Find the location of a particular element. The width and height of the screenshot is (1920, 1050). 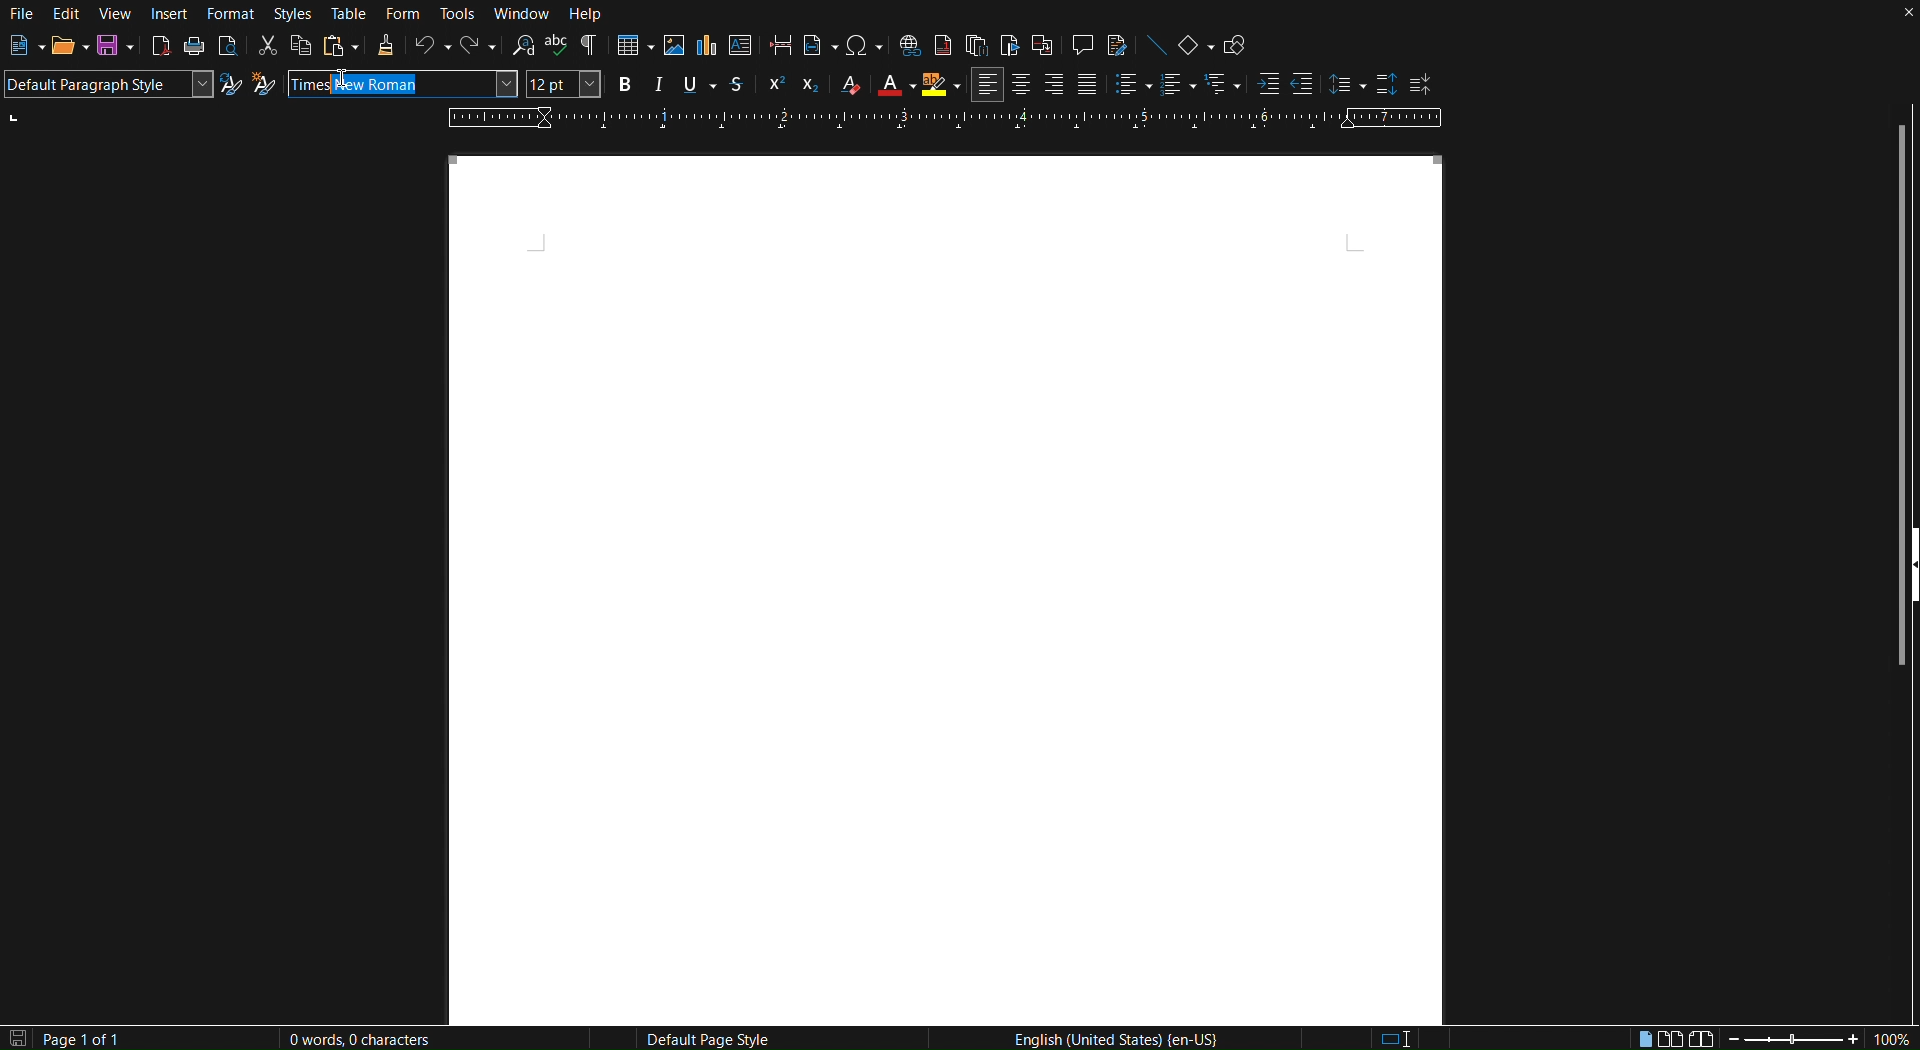

Insert Special Characters is located at coordinates (862, 48).